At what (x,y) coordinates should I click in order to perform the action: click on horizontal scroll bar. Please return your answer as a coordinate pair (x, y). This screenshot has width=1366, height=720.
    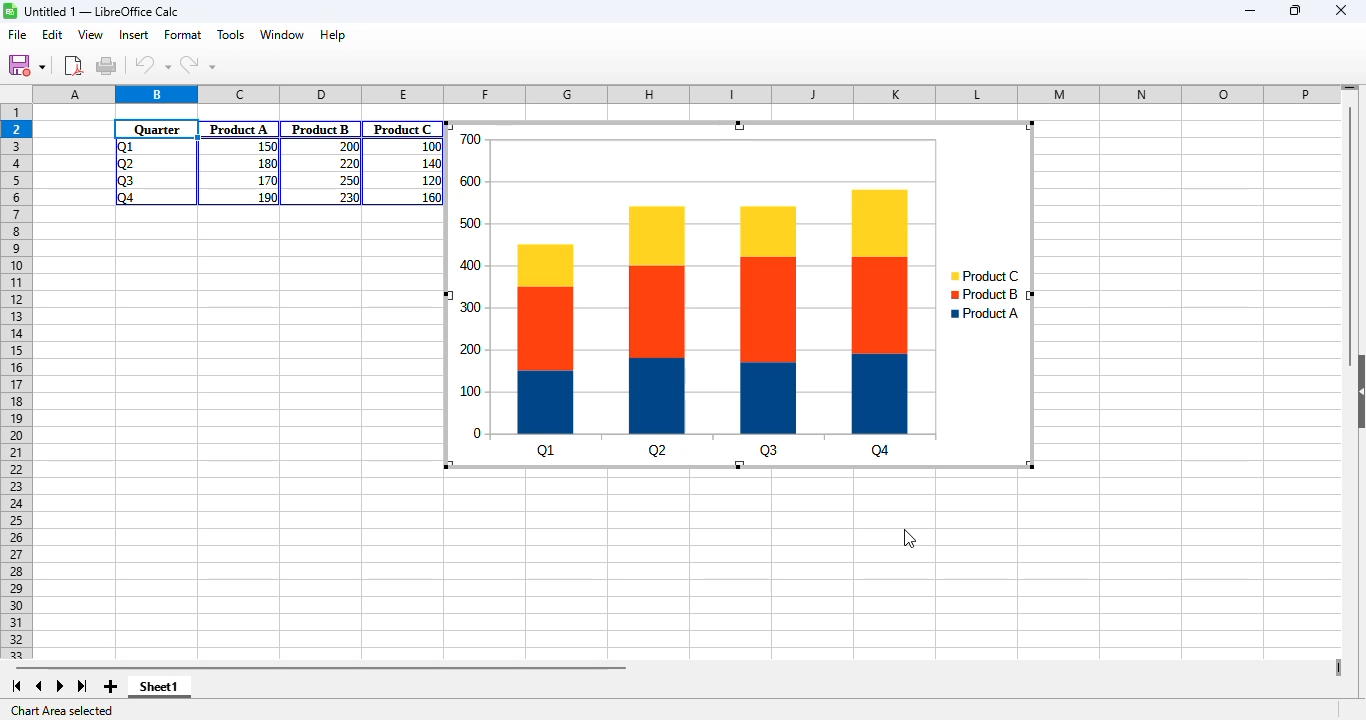
    Looking at the image, I should click on (320, 667).